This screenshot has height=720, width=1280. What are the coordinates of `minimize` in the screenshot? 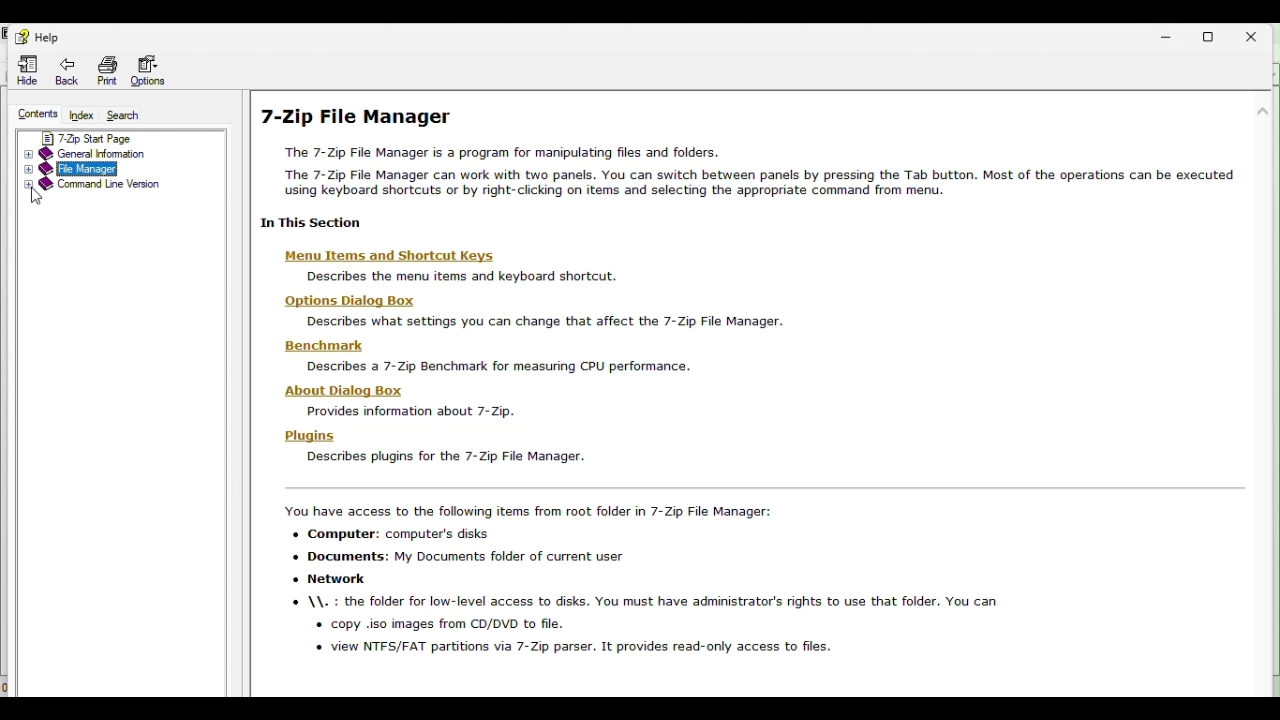 It's located at (1175, 32).